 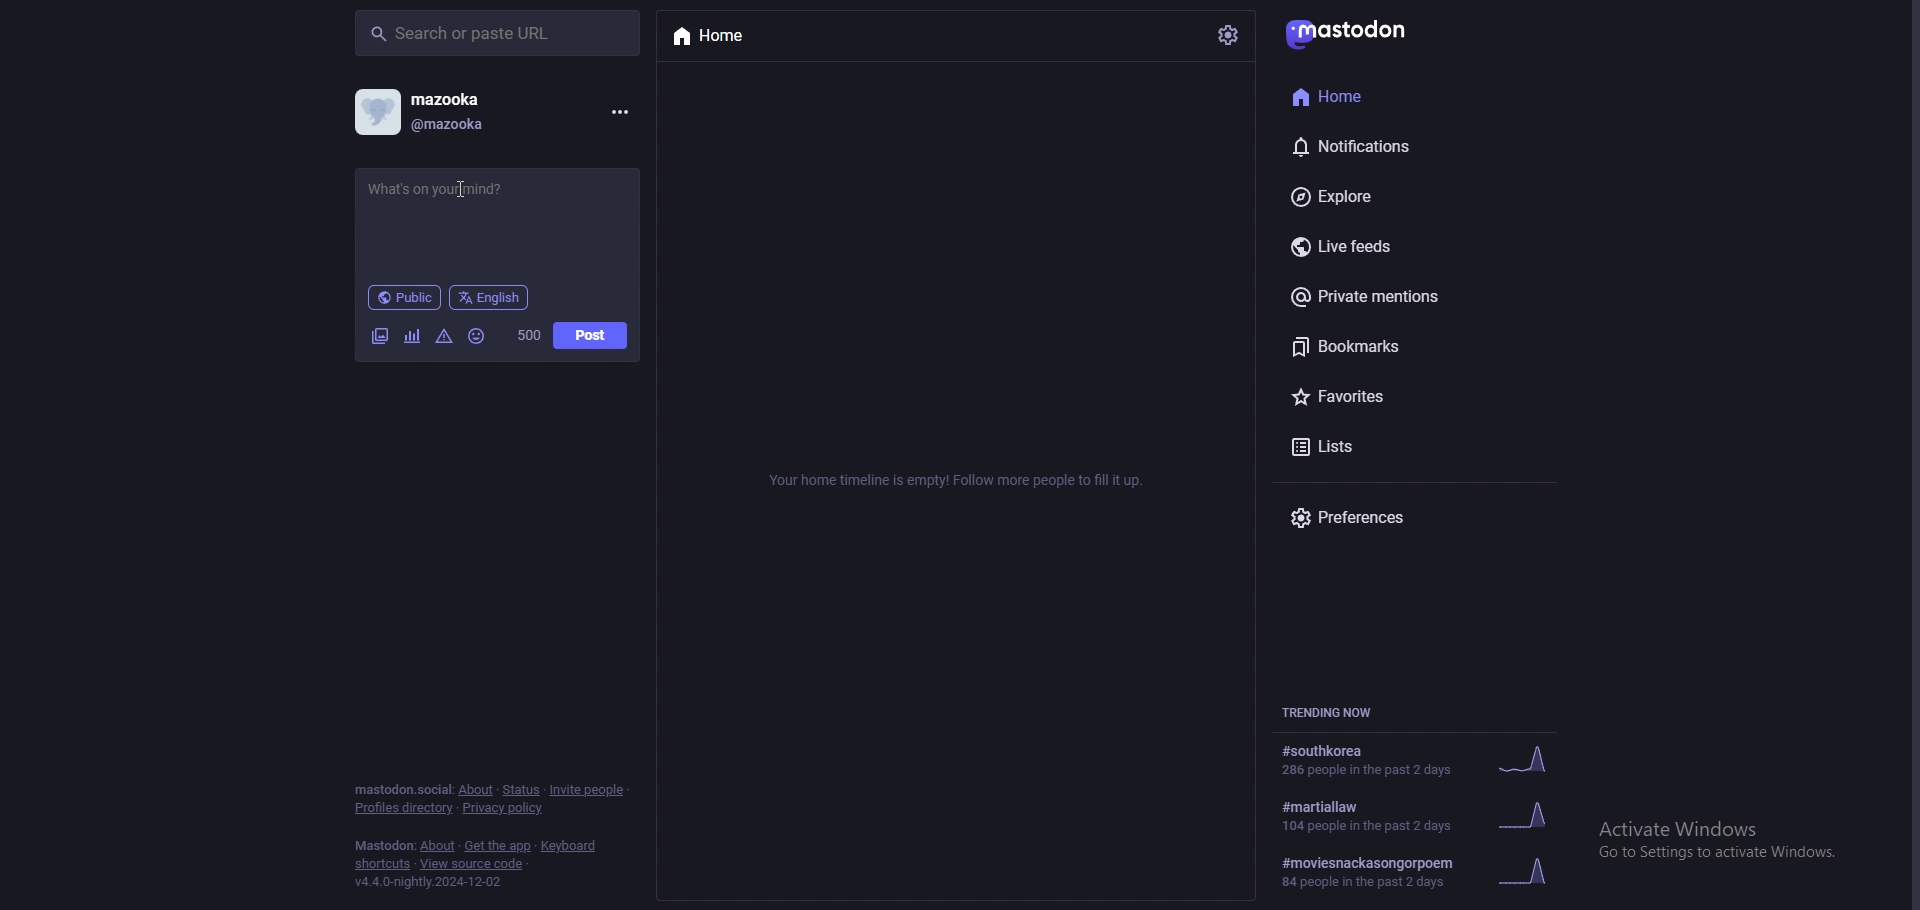 What do you see at coordinates (589, 791) in the screenshot?
I see `invite people` at bounding box center [589, 791].